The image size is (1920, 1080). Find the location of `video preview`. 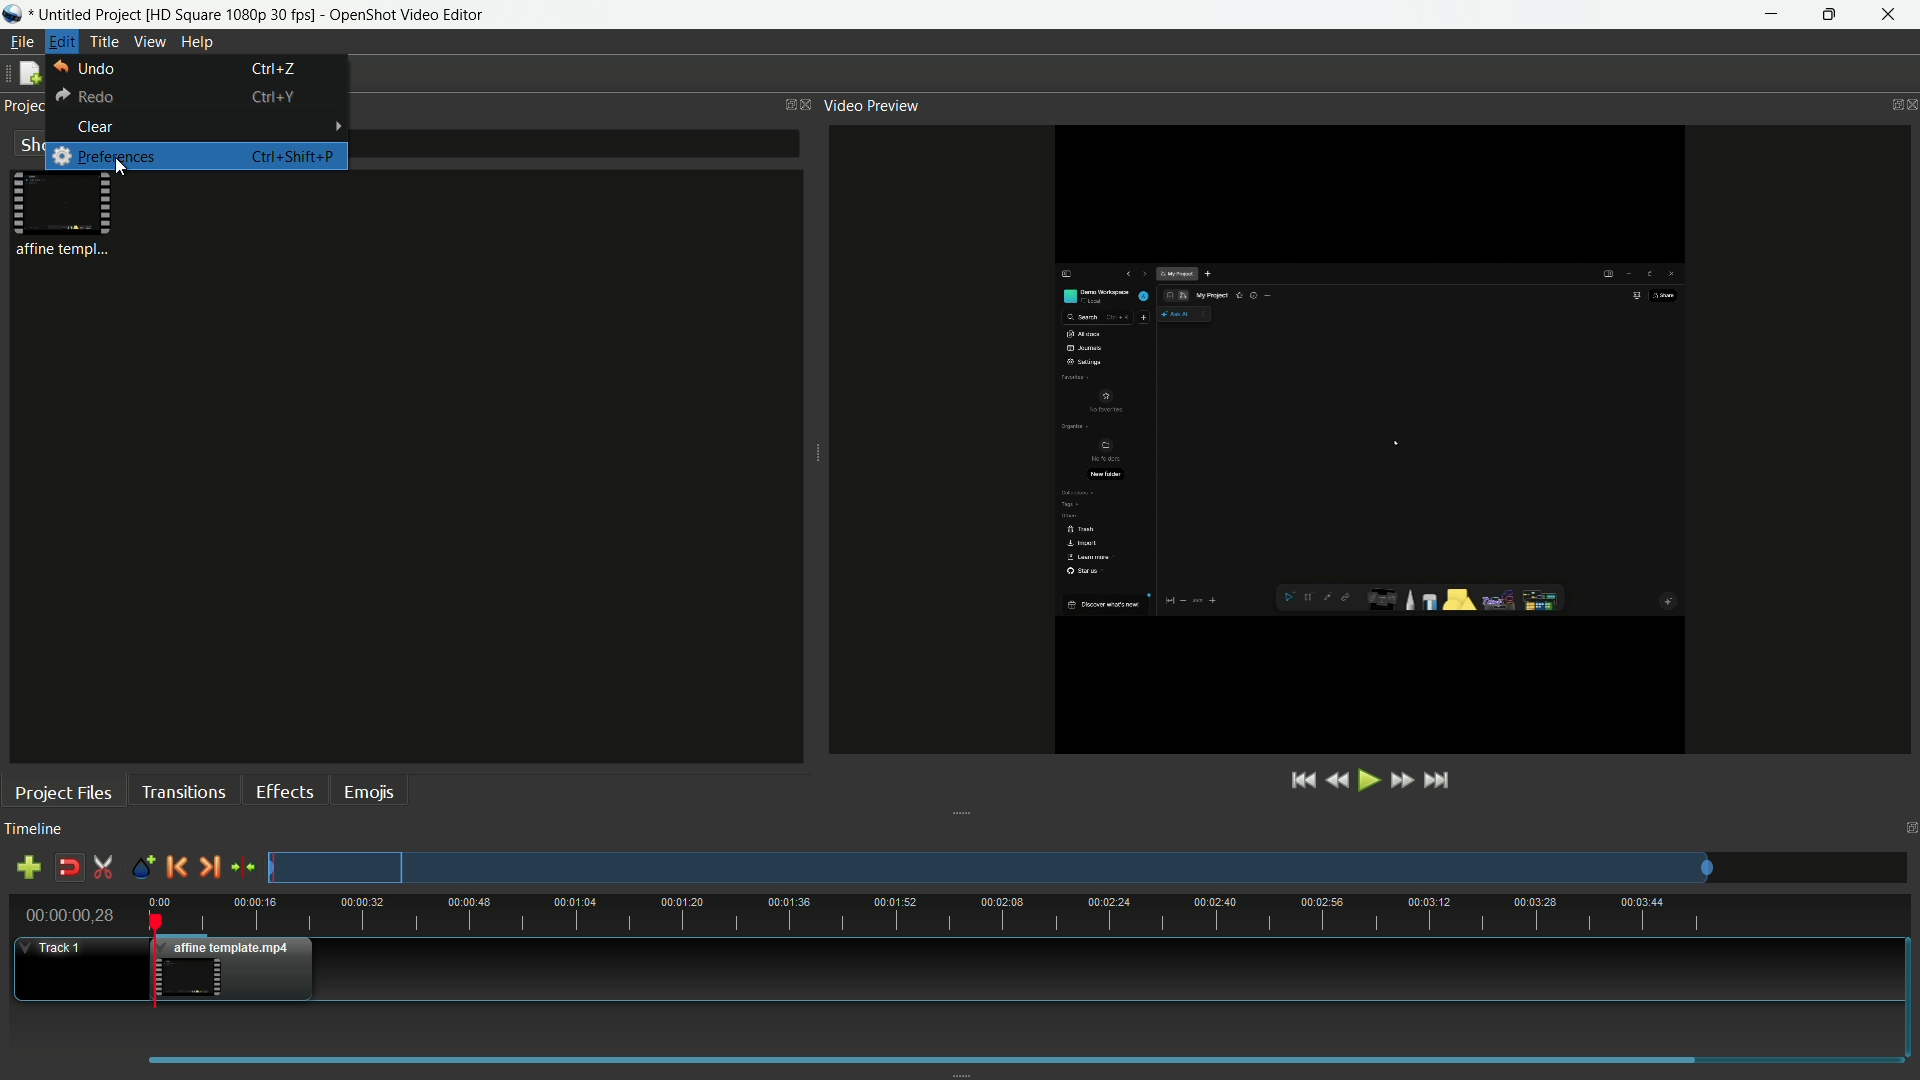

video preview is located at coordinates (873, 106).